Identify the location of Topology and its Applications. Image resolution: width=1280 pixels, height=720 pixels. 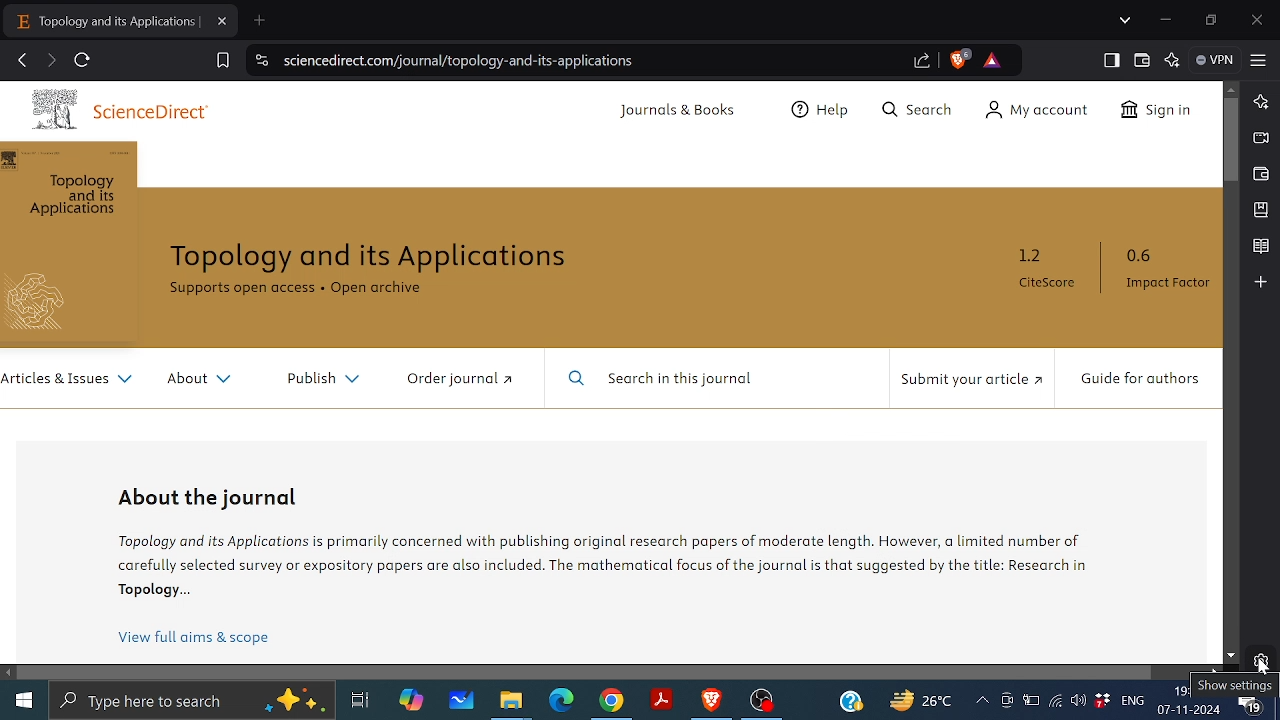
(106, 21).